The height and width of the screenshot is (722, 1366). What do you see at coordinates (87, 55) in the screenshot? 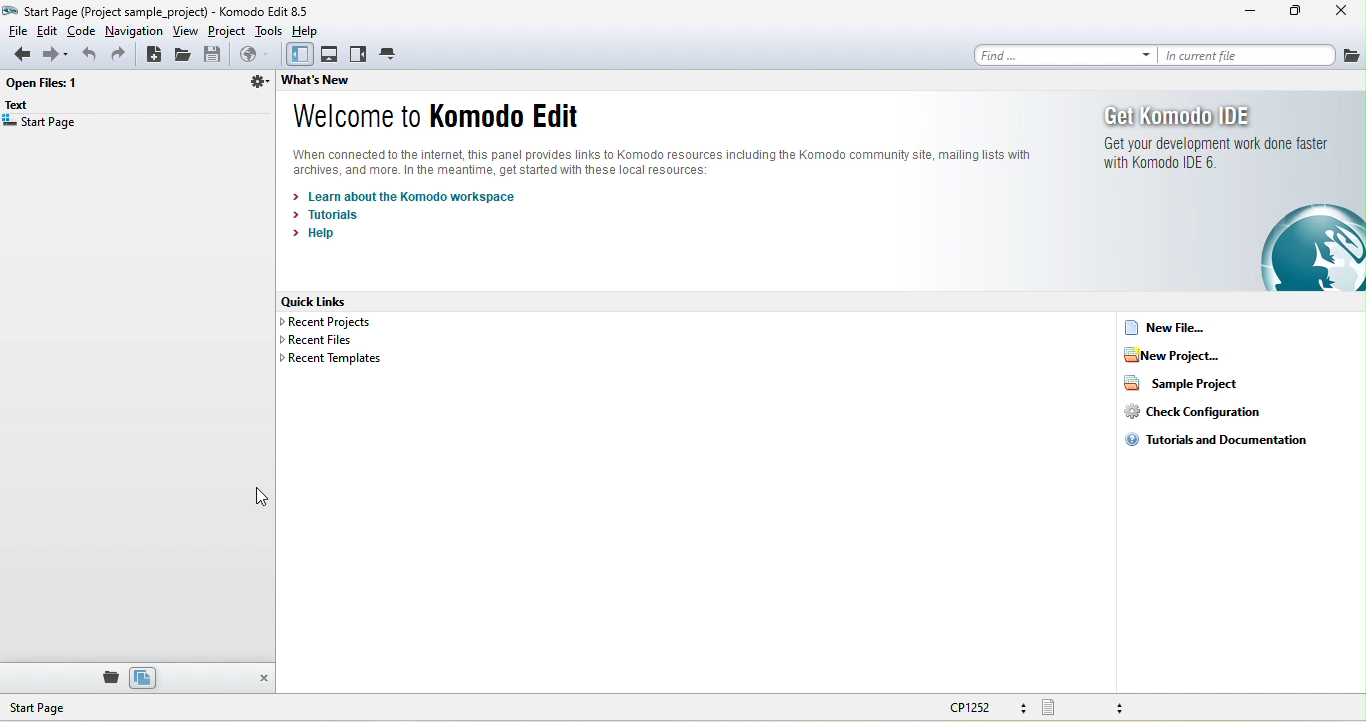
I see `undo` at bounding box center [87, 55].